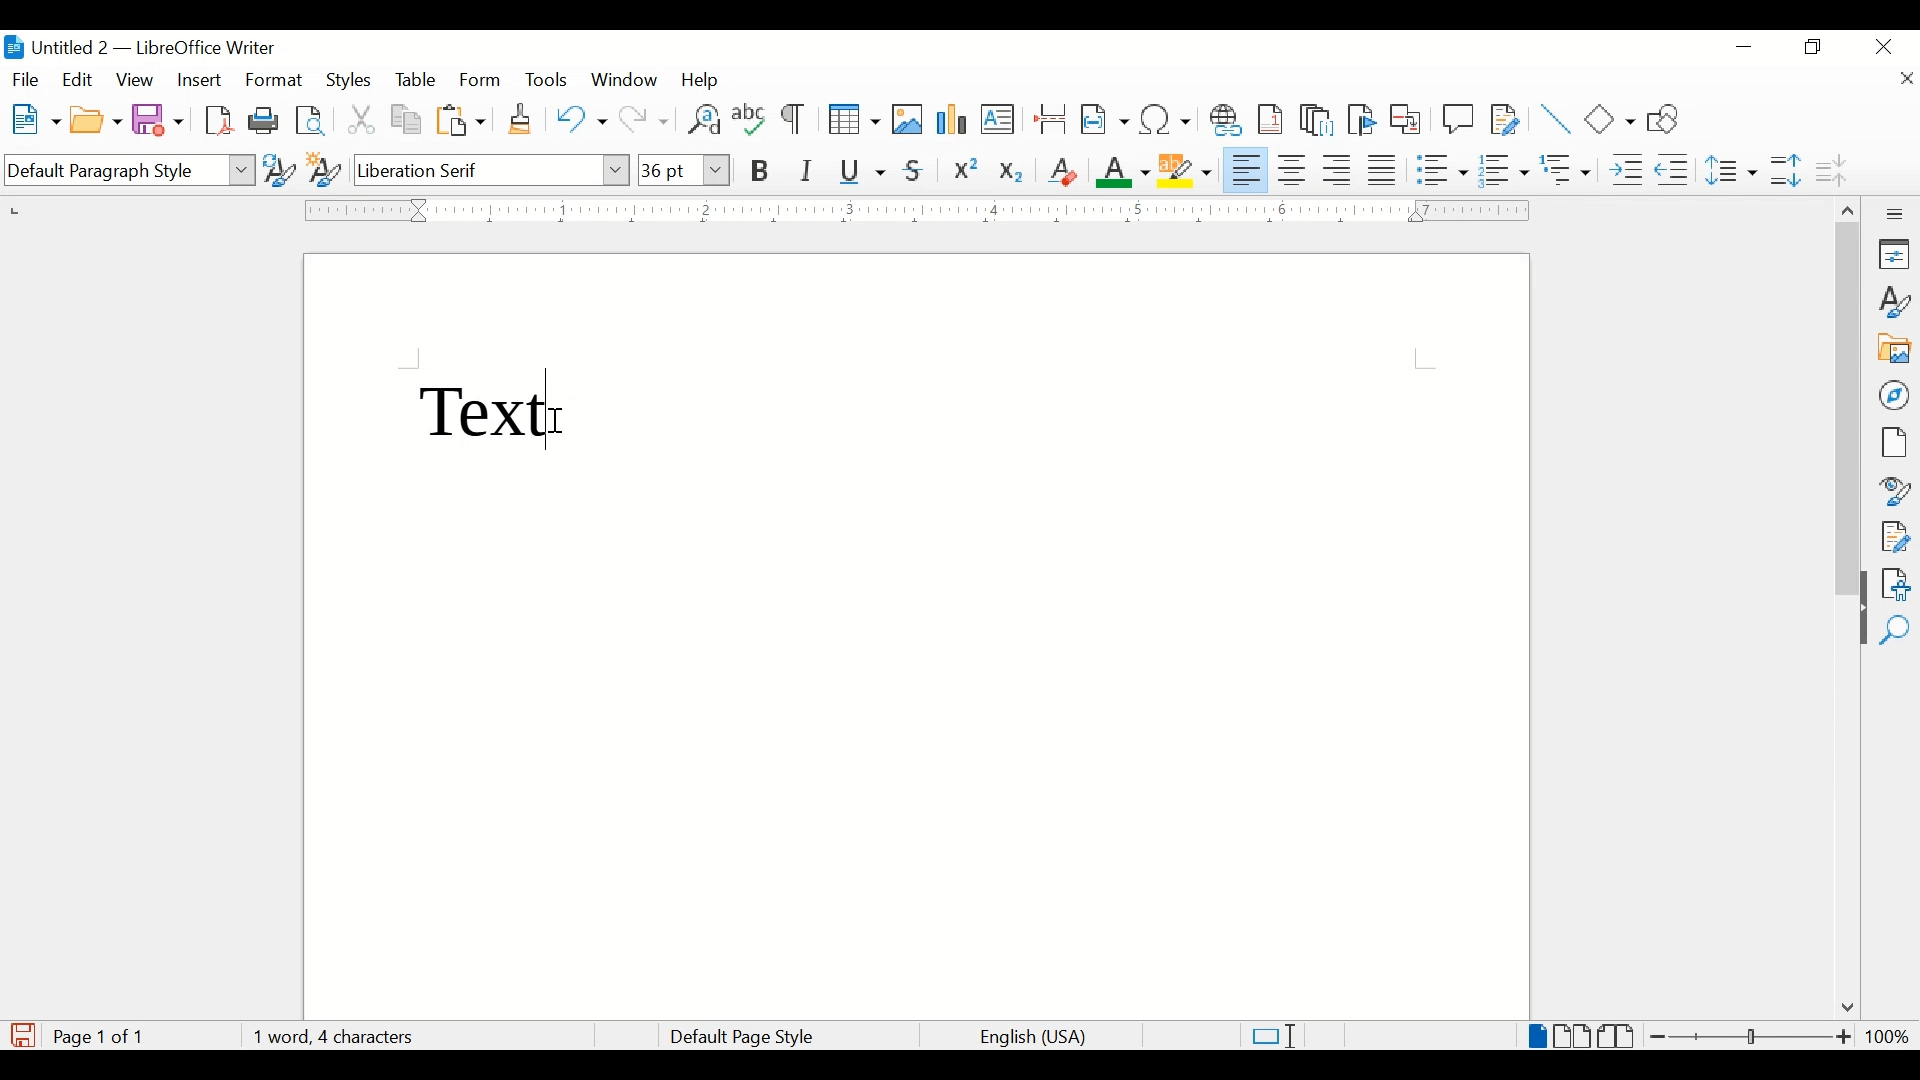  I want to click on align center, so click(1295, 170).